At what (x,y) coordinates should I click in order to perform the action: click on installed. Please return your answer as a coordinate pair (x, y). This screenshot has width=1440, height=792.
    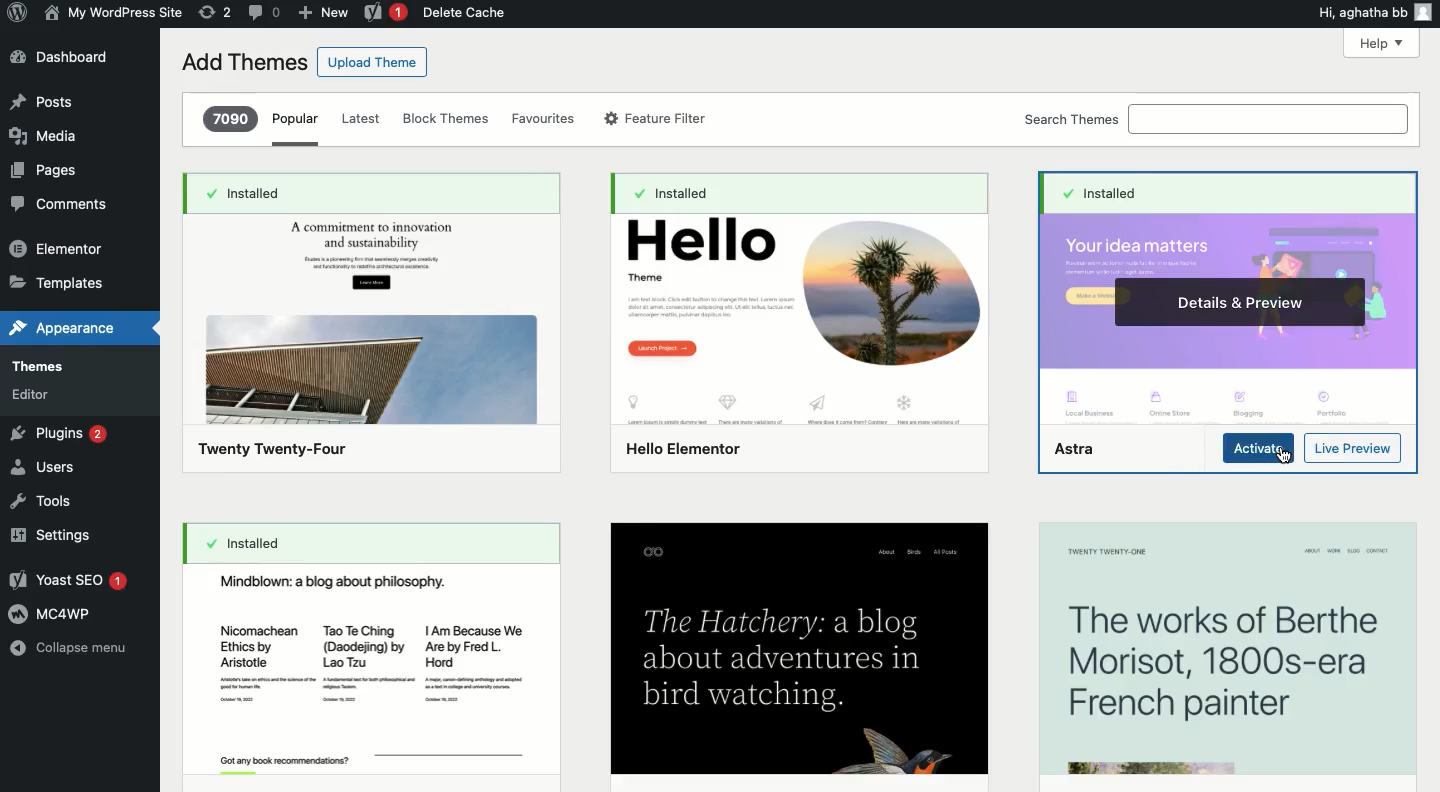
    Looking at the image, I should click on (797, 195).